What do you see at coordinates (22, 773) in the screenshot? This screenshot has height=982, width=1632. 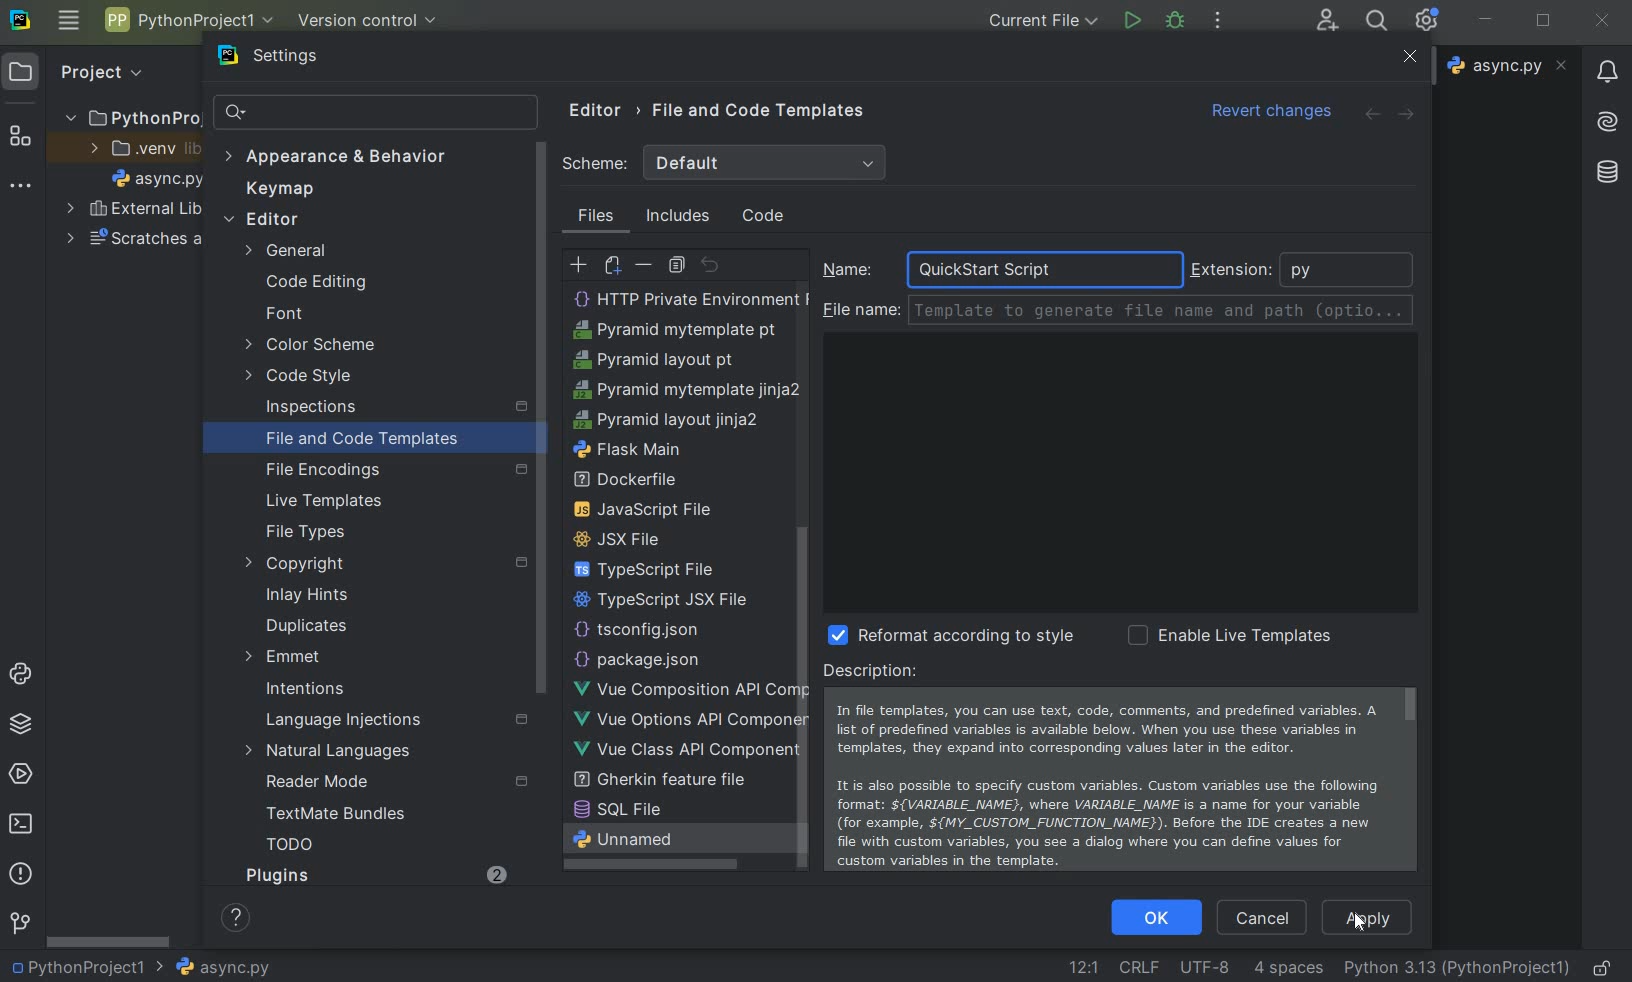 I see `services` at bounding box center [22, 773].